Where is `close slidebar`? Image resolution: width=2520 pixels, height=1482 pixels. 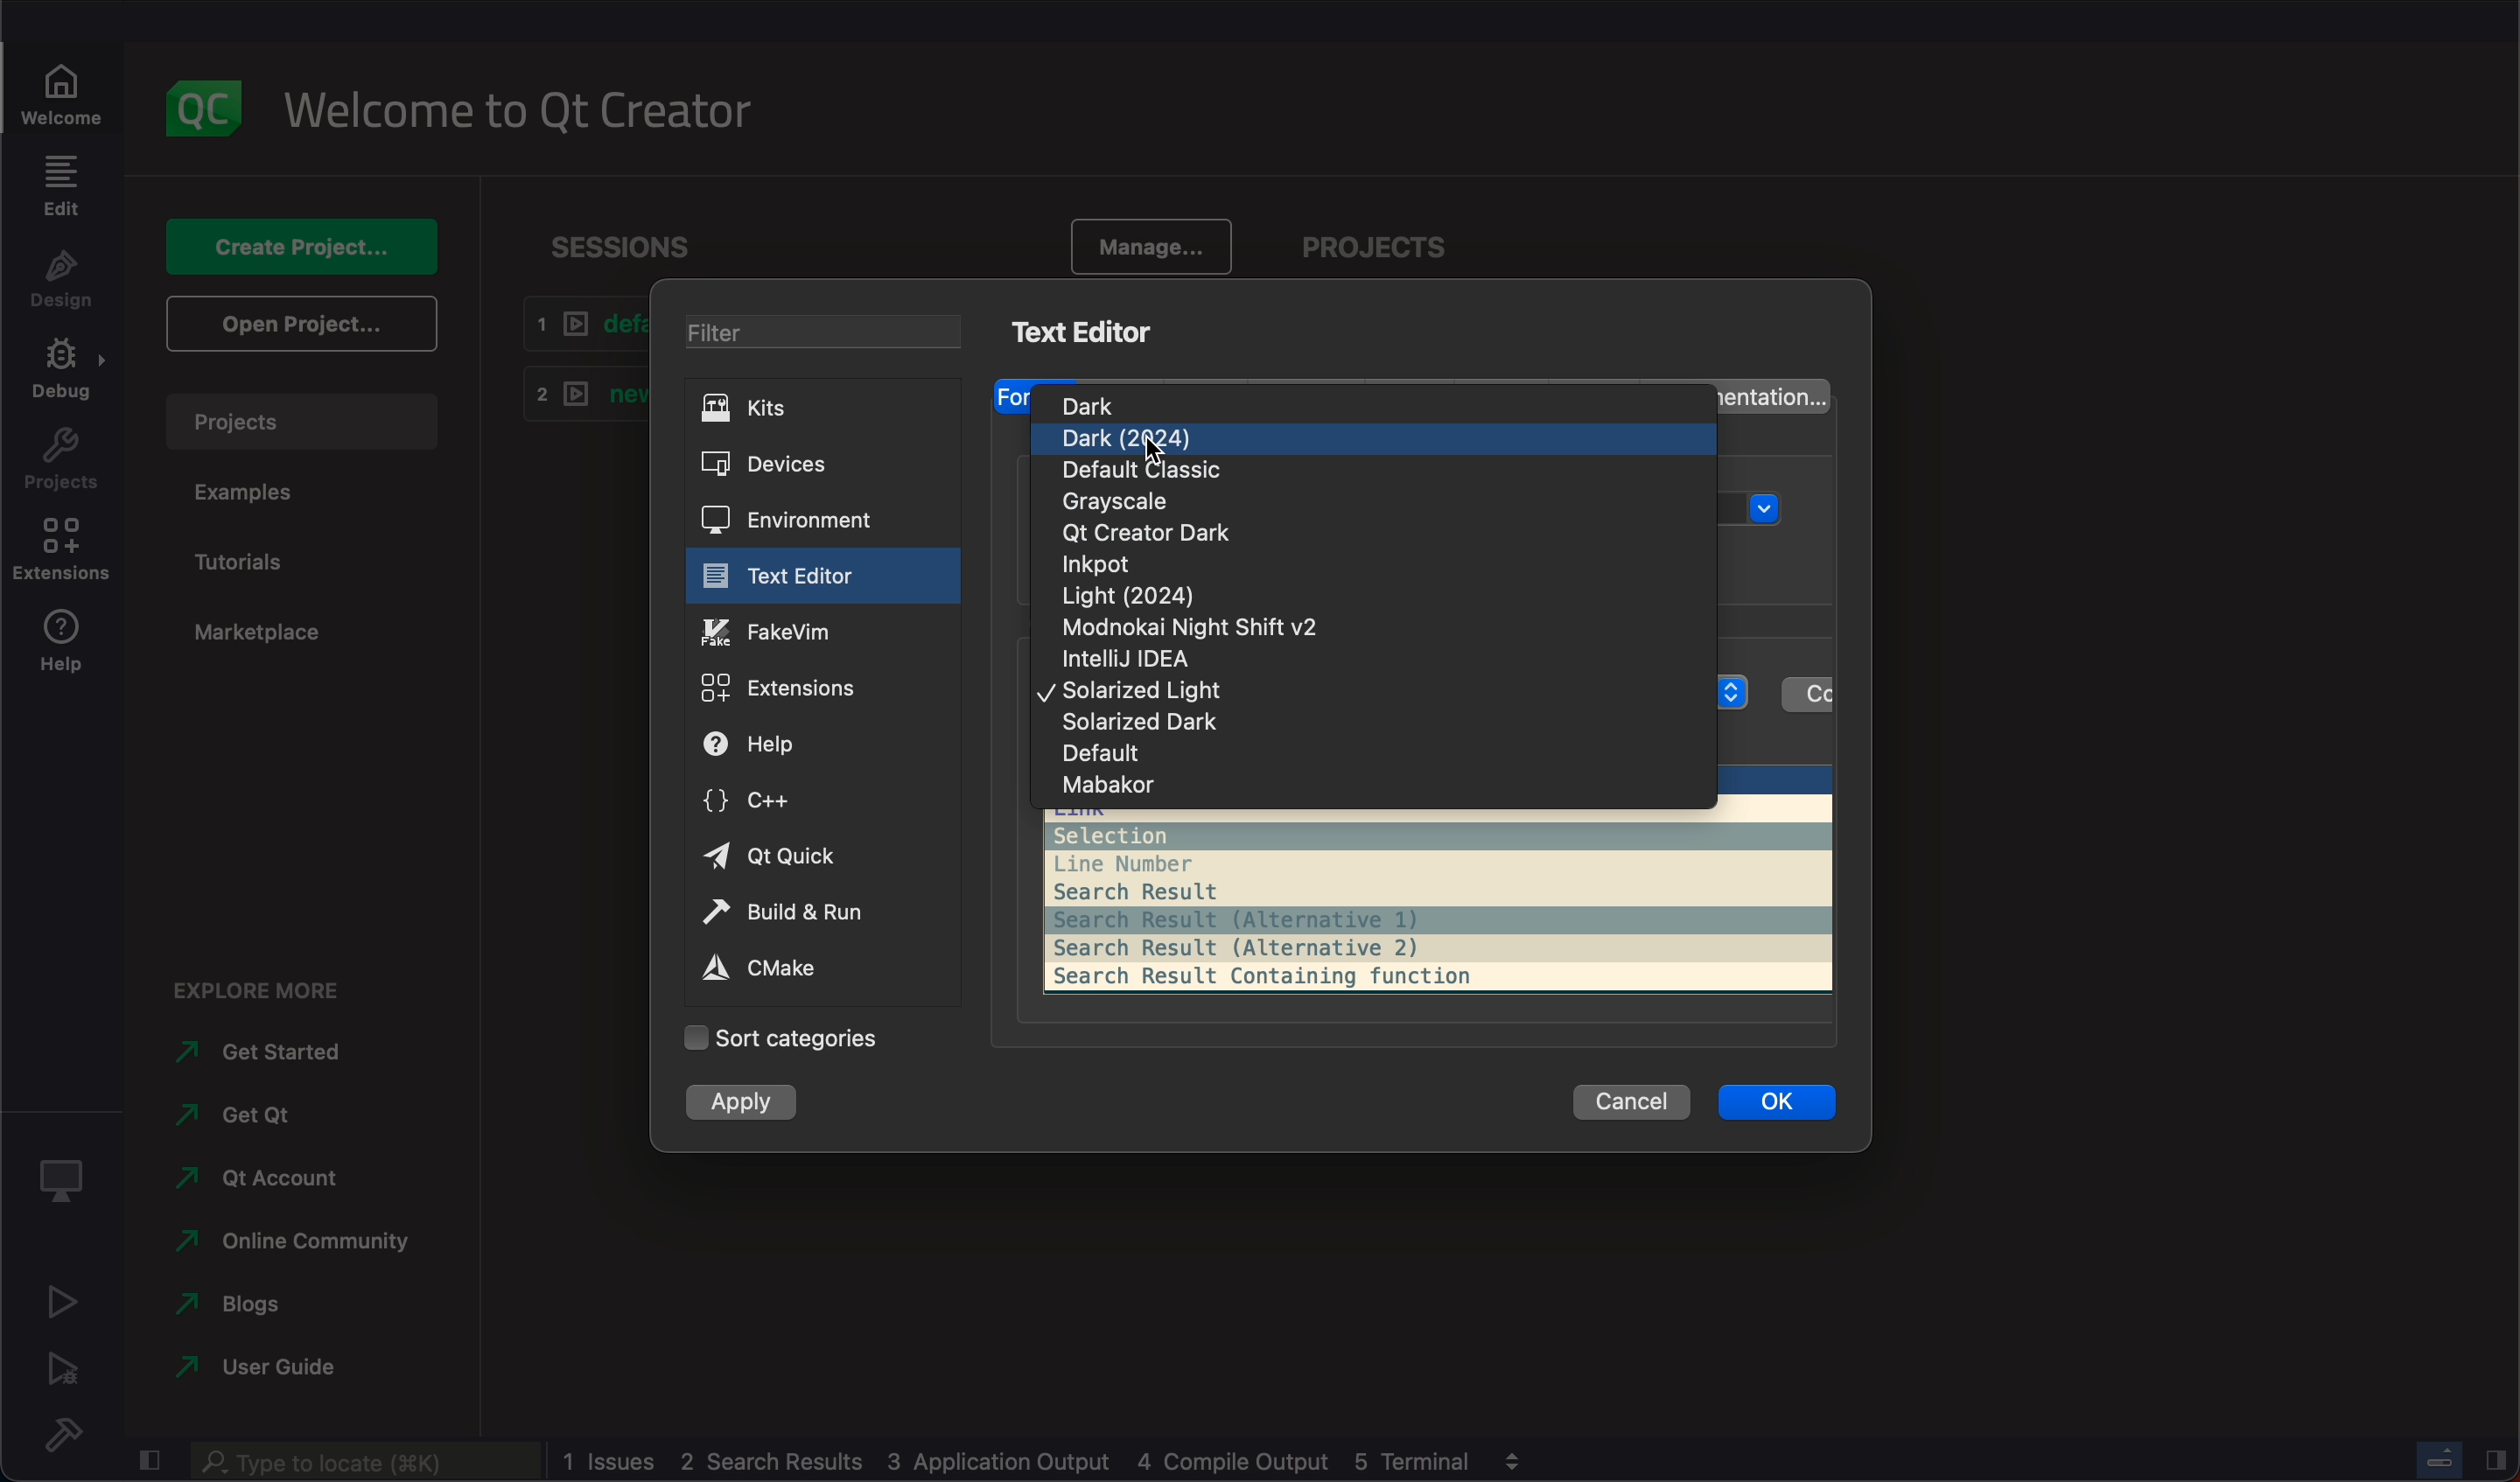 close slidebar is located at coordinates (147, 1464).